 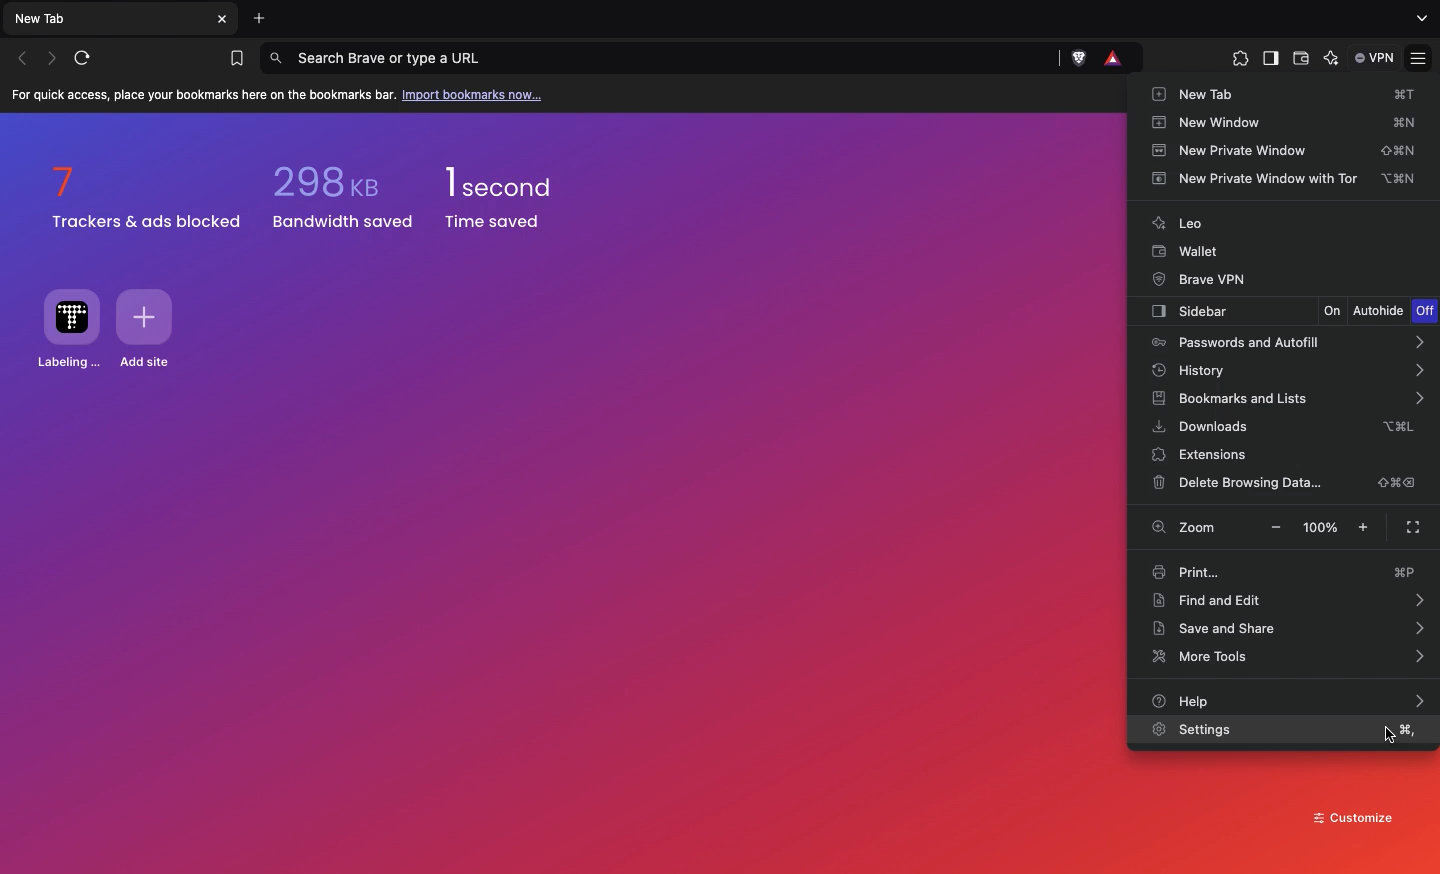 I want to click on Customize and control brave, so click(x=1422, y=59).